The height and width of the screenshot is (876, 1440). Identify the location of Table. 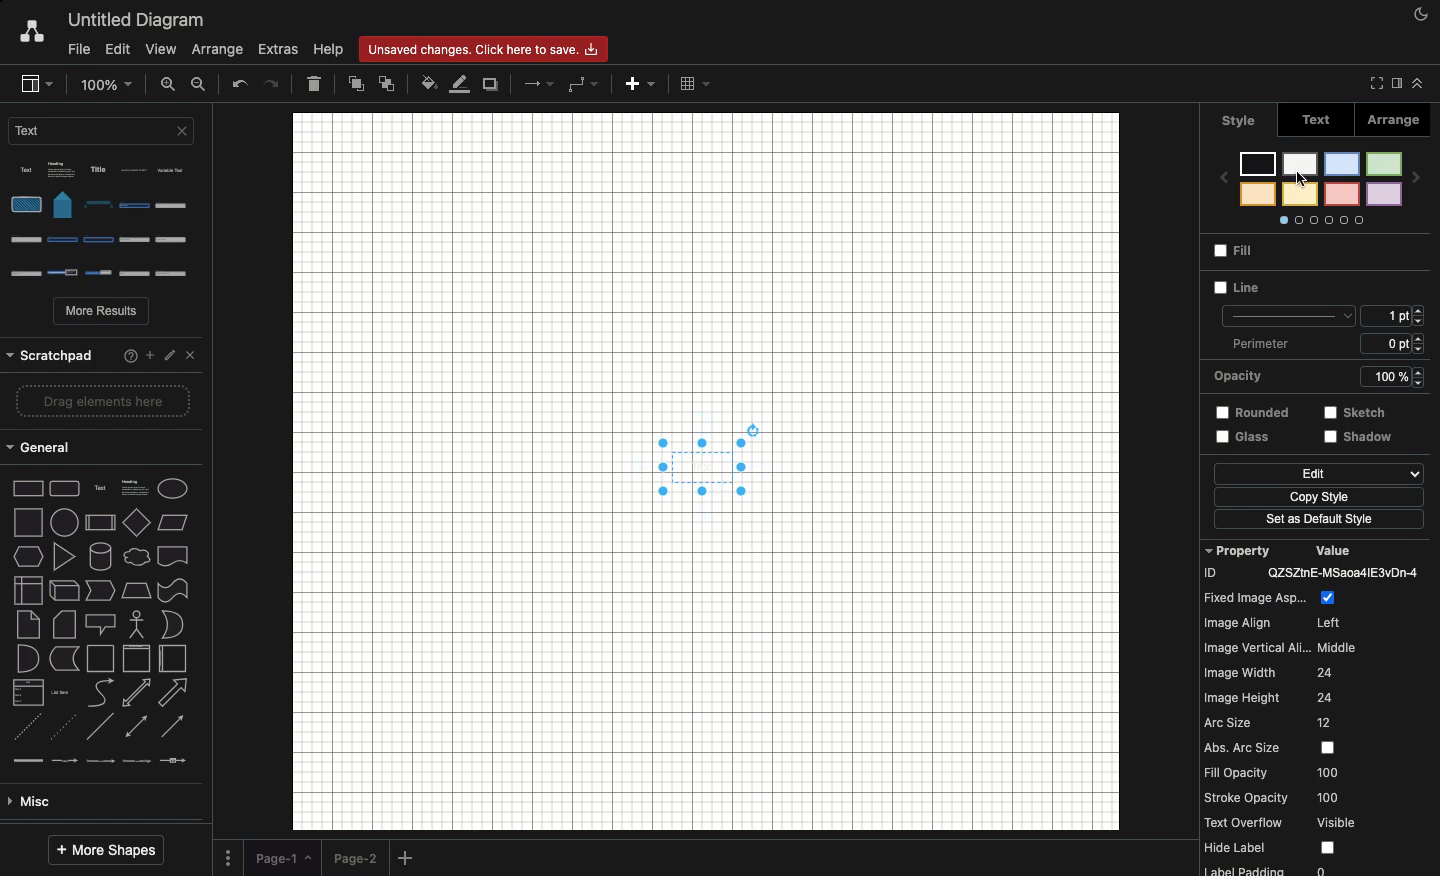
(694, 83).